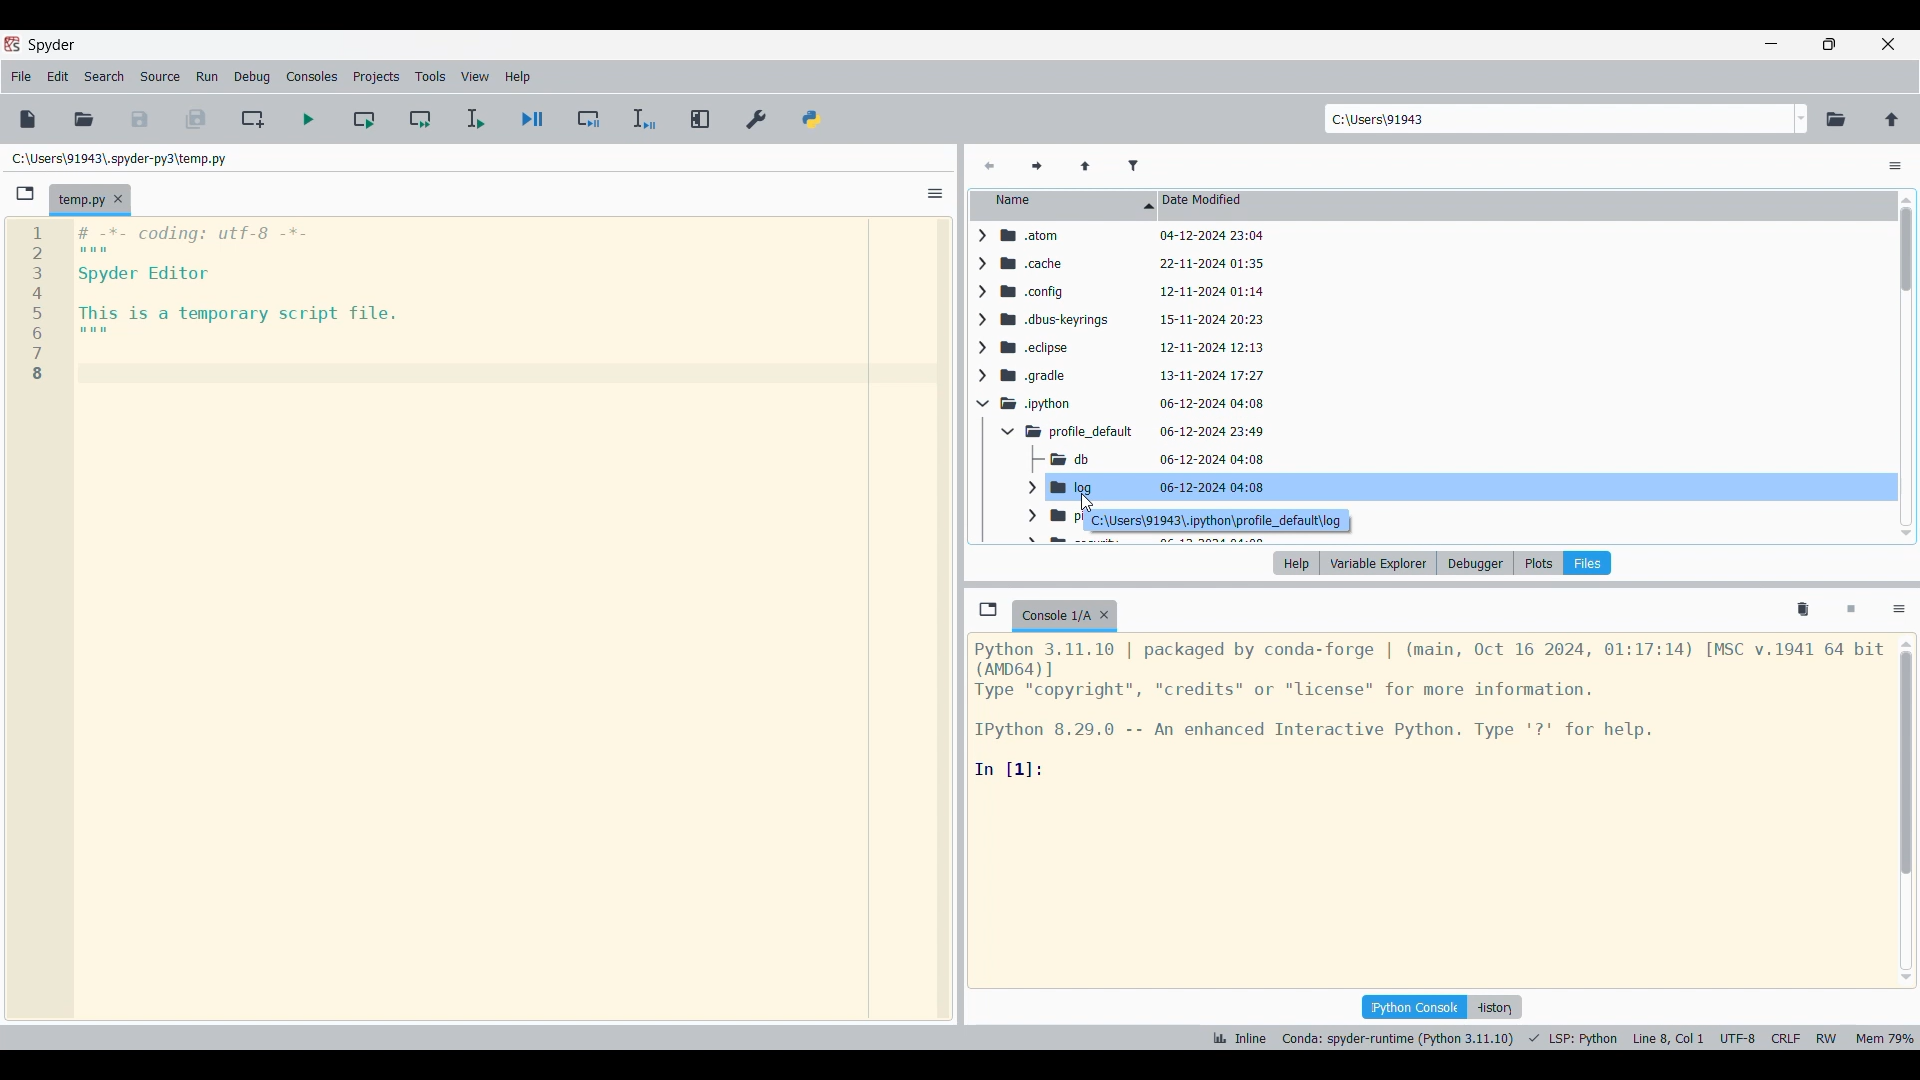  I want to click on Debug file, so click(533, 119).